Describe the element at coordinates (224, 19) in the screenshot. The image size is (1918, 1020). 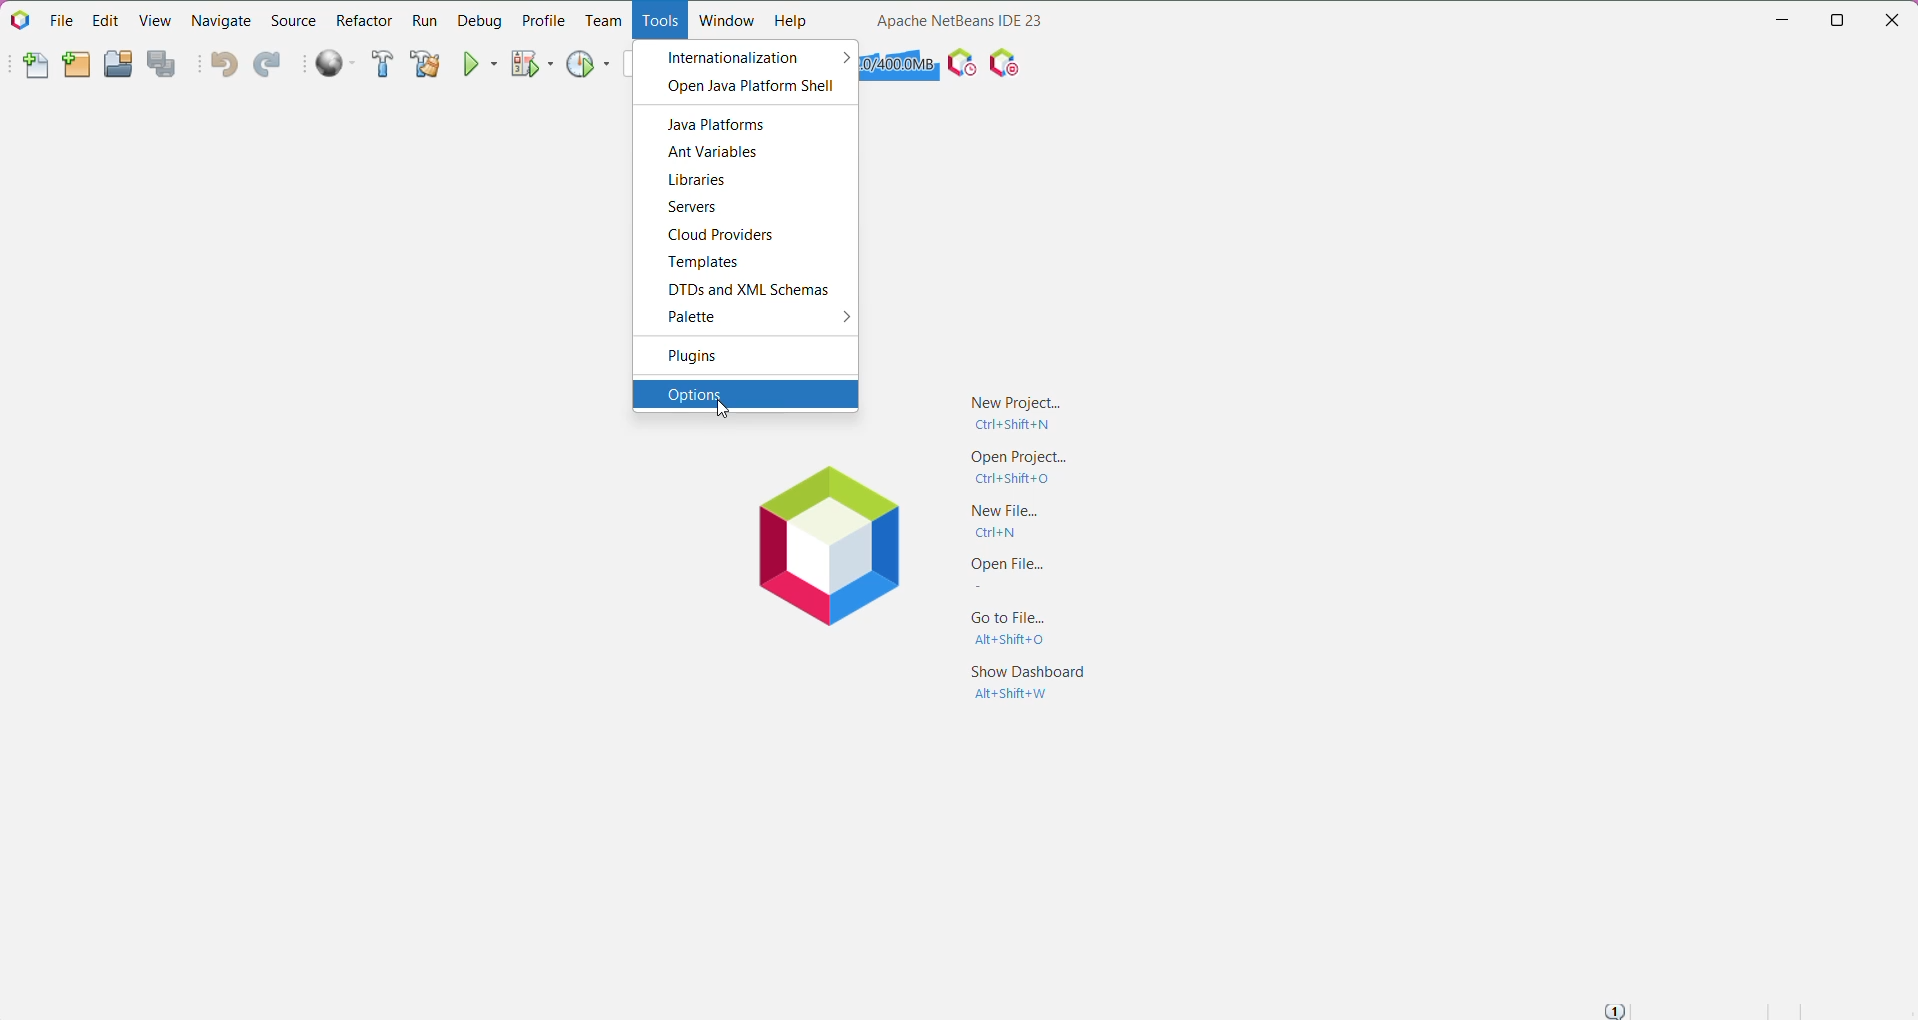
I see `Navigate` at that location.